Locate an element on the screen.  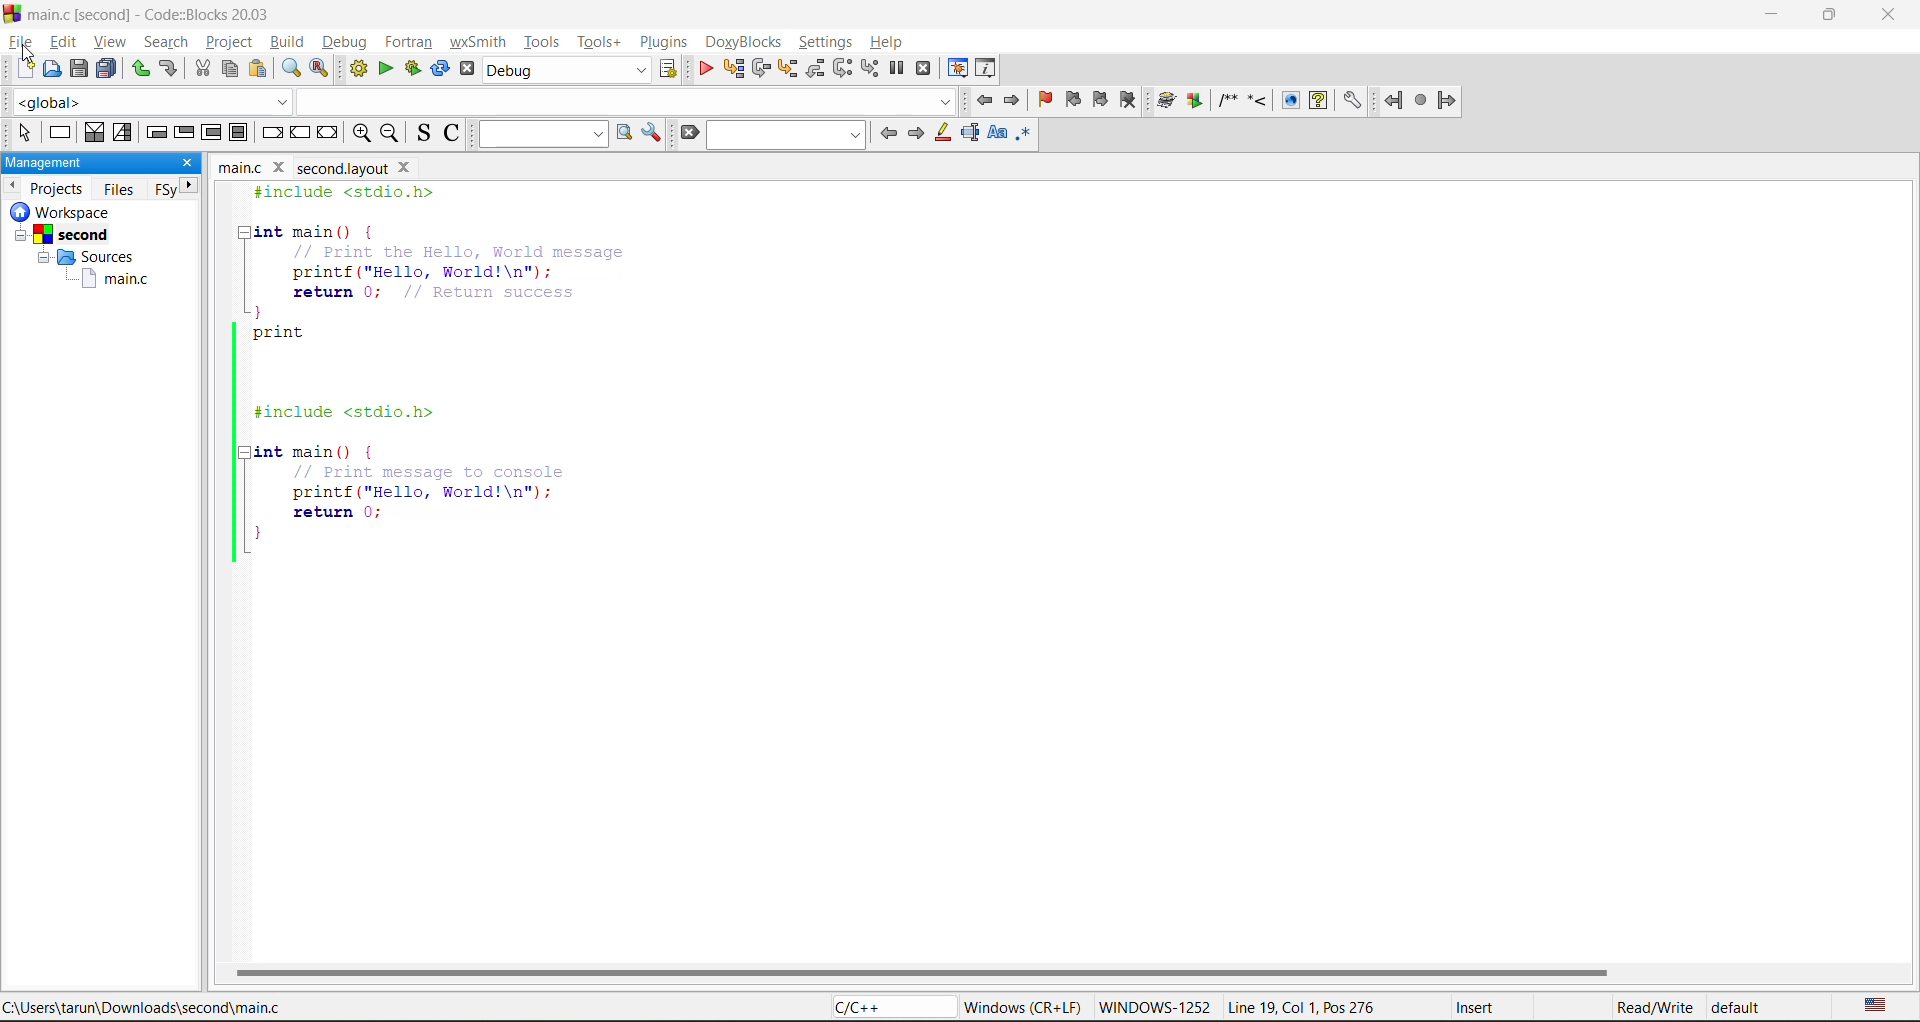
step into is located at coordinates (787, 69).